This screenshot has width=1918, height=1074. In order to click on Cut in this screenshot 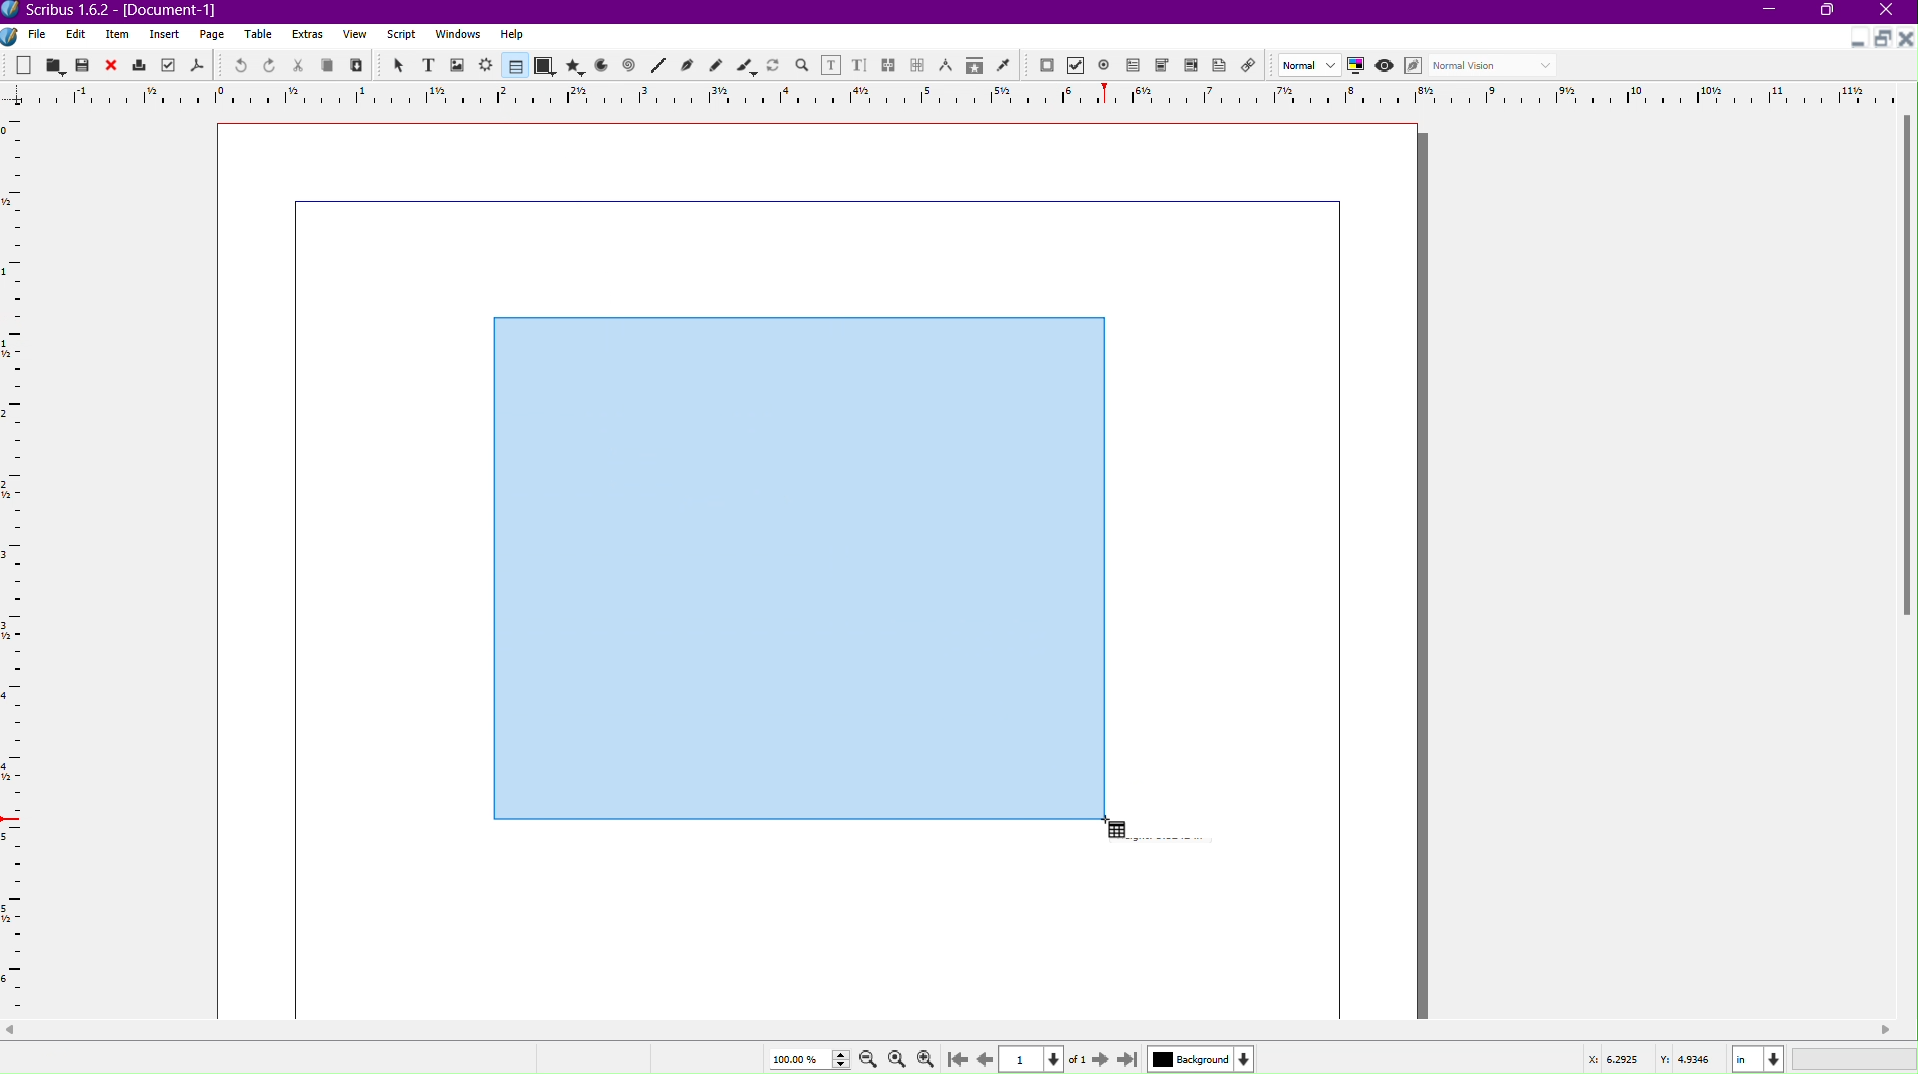, I will do `click(299, 65)`.